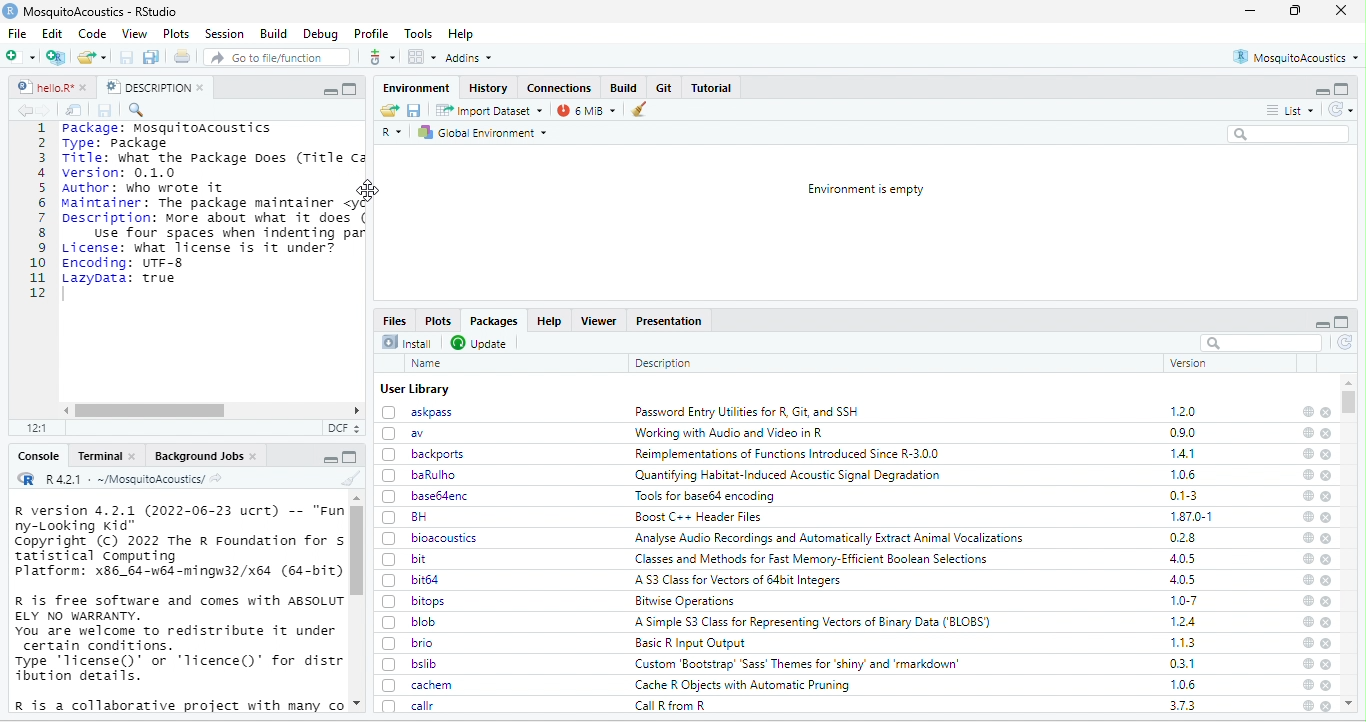 This screenshot has width=1366, height=722. What do you see at coordinates (494, 322) in the screenshot?
I see `Packages` at bounding box center [494, 322].